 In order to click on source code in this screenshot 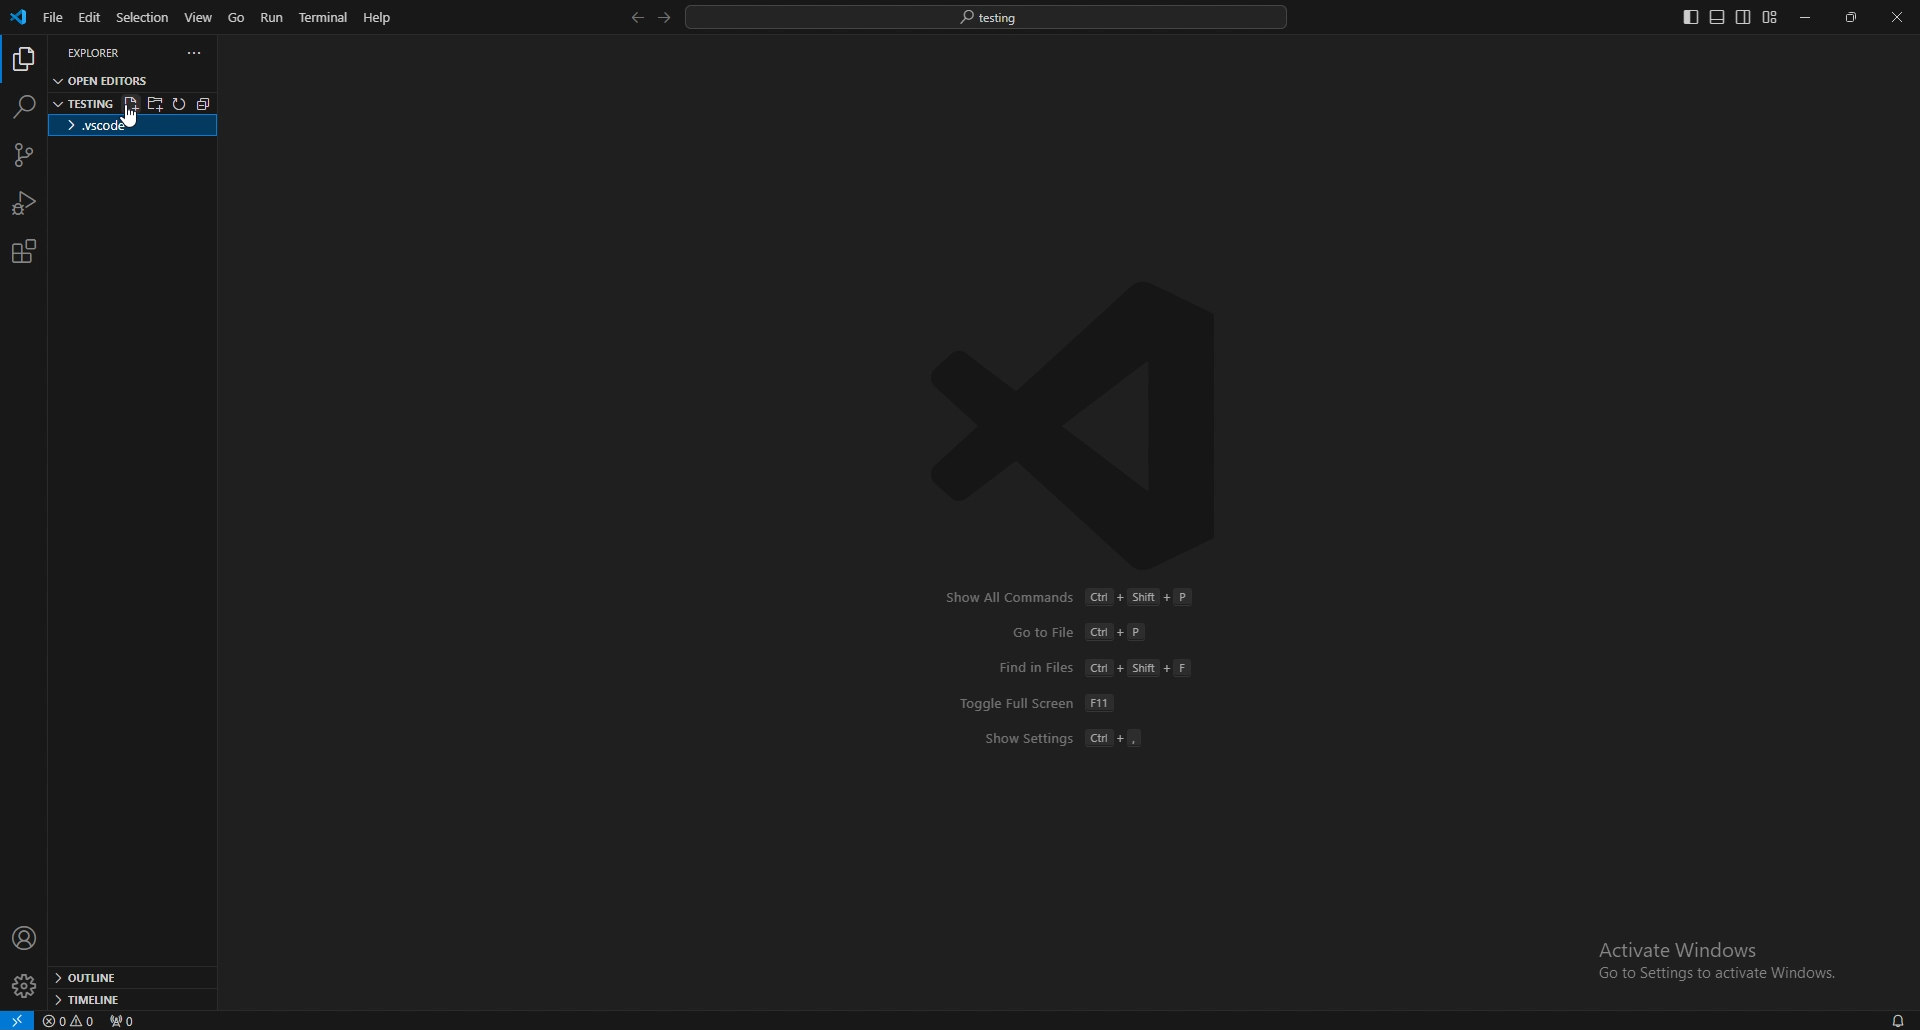, I will do `click(22, 156)`.